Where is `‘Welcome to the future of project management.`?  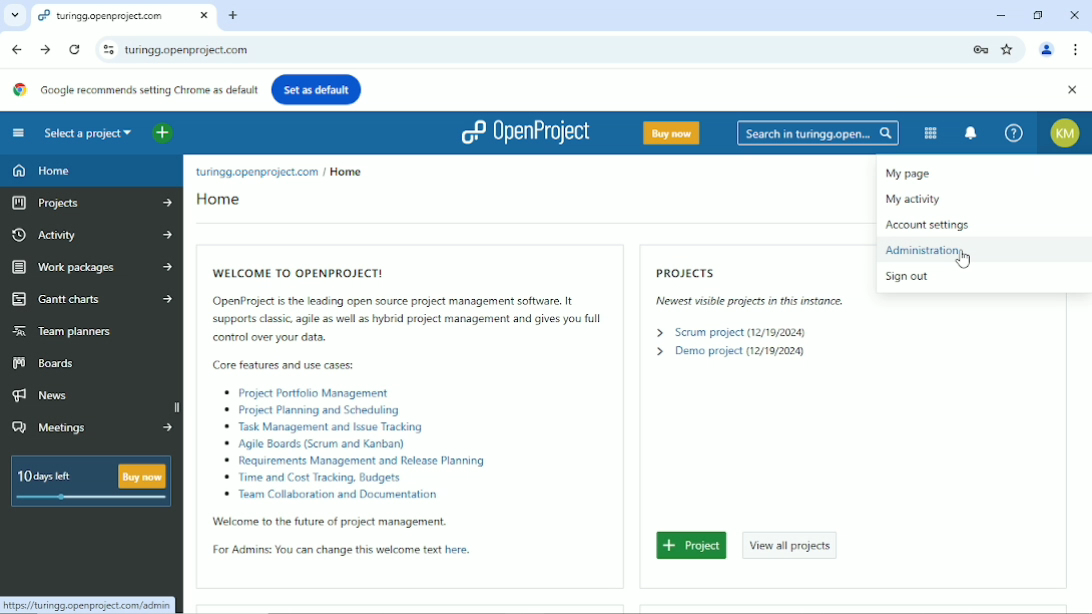 ‘Welcome to the future of project management. is located at coordinates (329, 522).